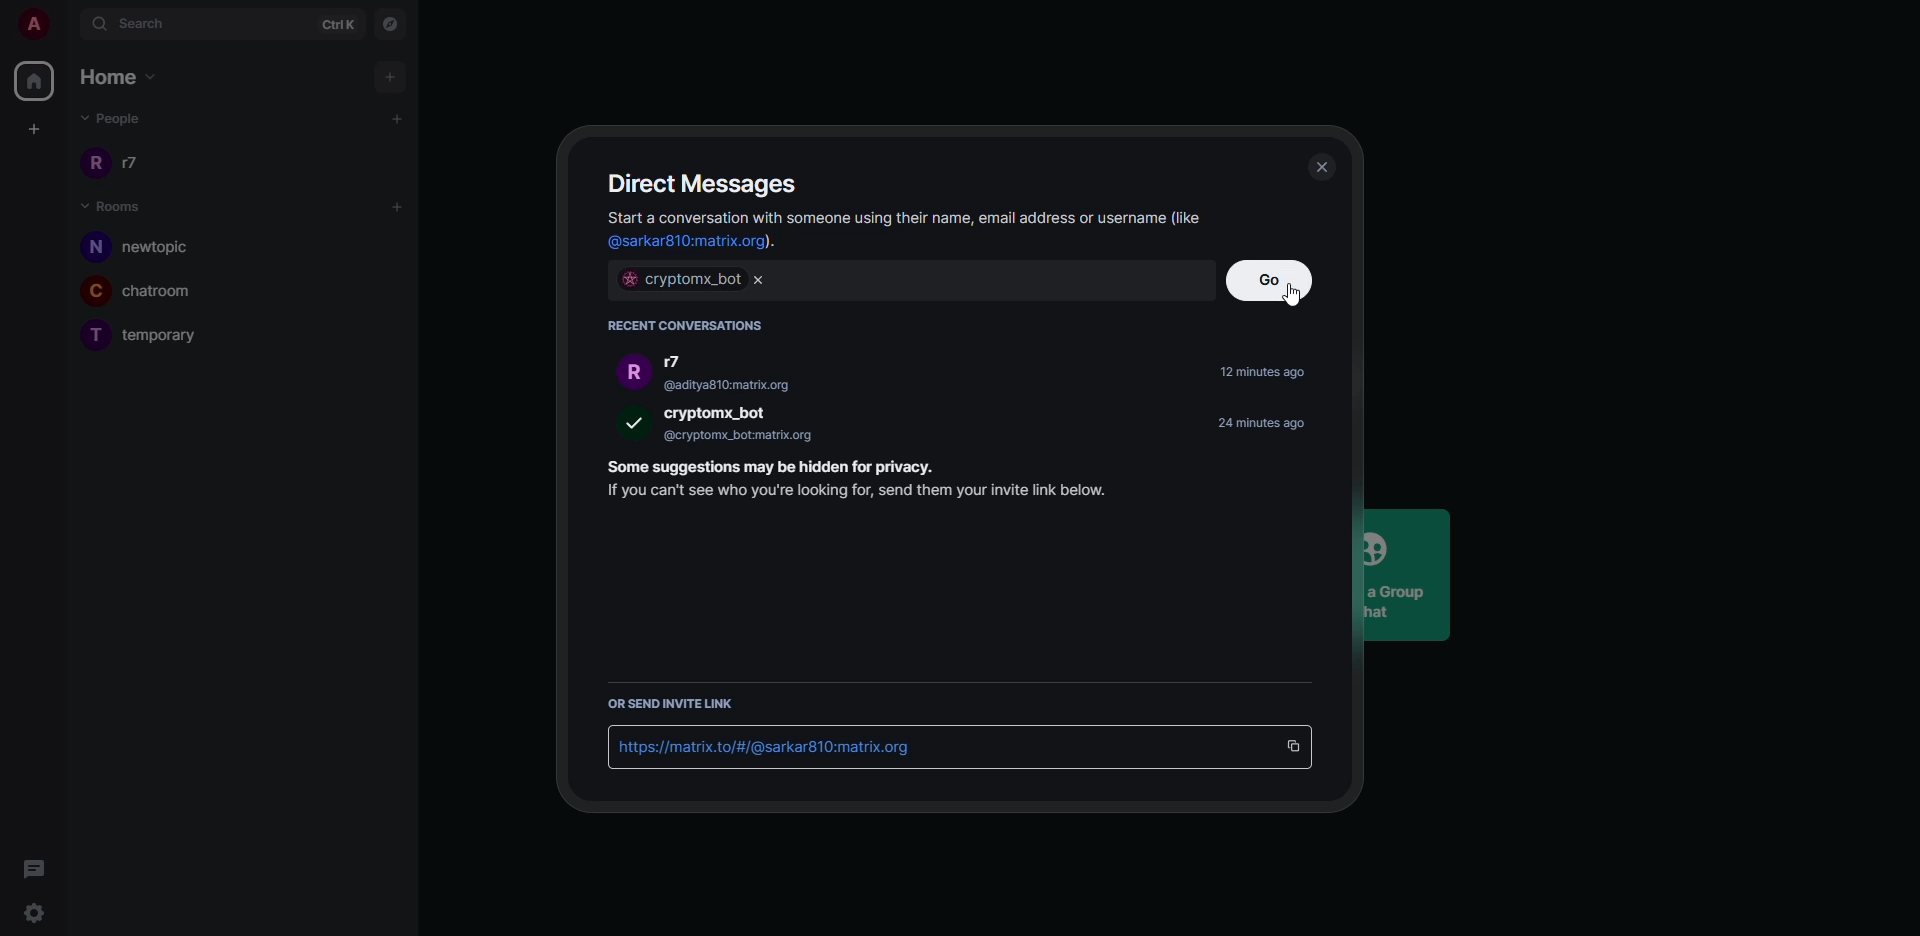  Describe the element at coordinates (670, 703) in the screenshot. I see `send link` at that location.